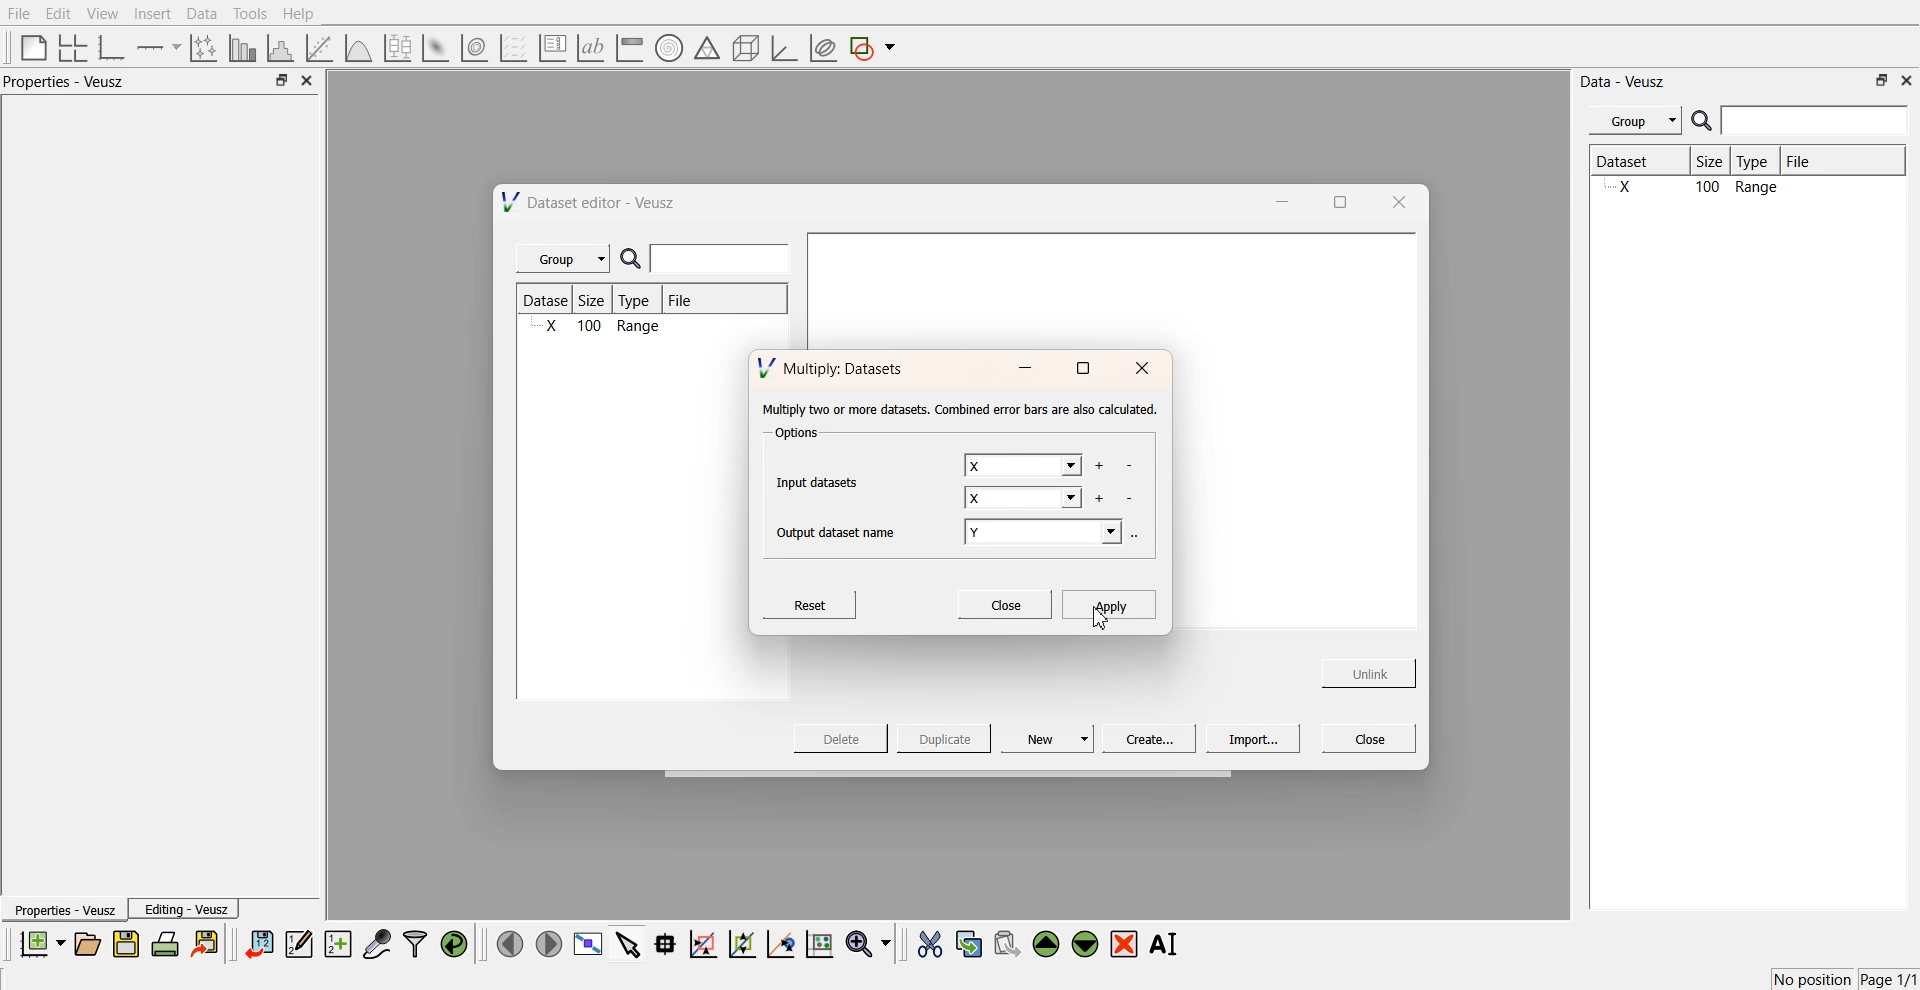 This screenshot has width=1920, height=990. Describe the element at coordinates (321, 46) in the screenshot. I see `fit a function` at that location.